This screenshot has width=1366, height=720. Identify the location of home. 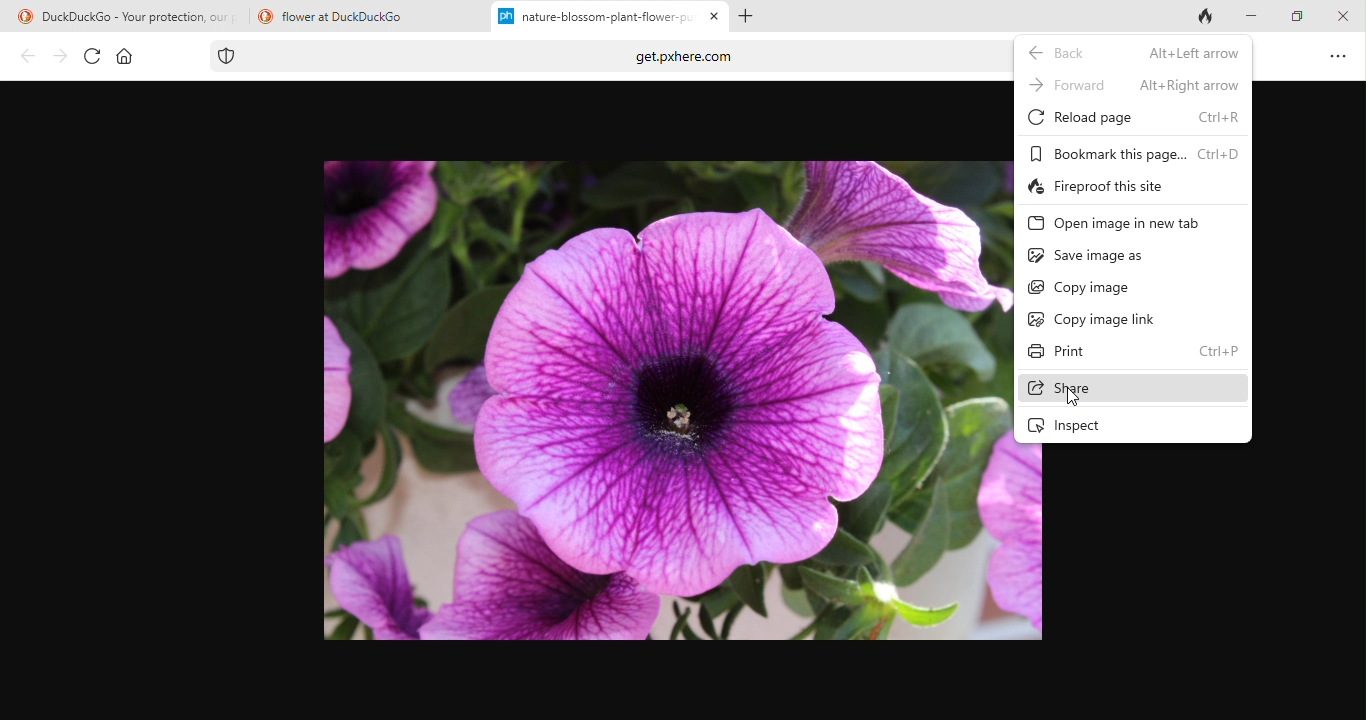
(125, 57).